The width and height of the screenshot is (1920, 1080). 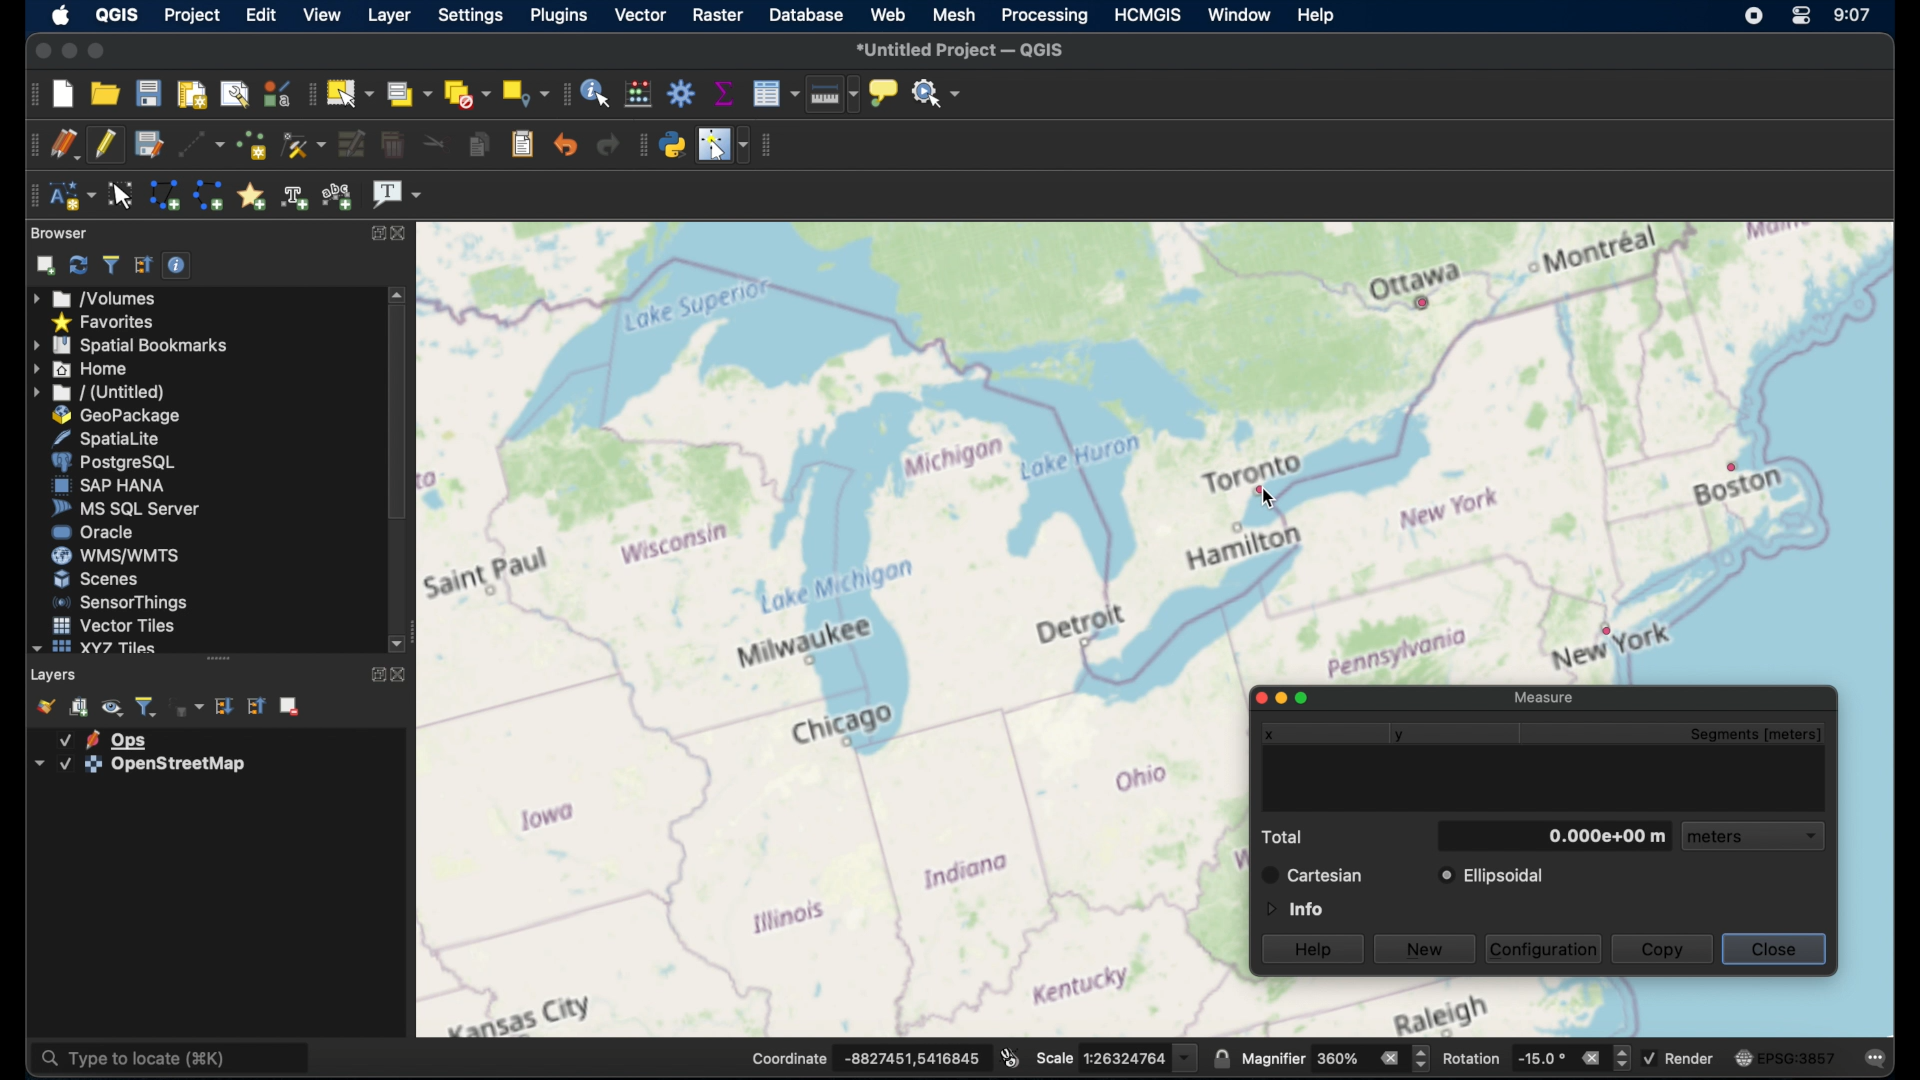 What do you see at coordinates (200, 143) in the screenshot?
I see `digitize with segment` at bounding box center [200, 143].